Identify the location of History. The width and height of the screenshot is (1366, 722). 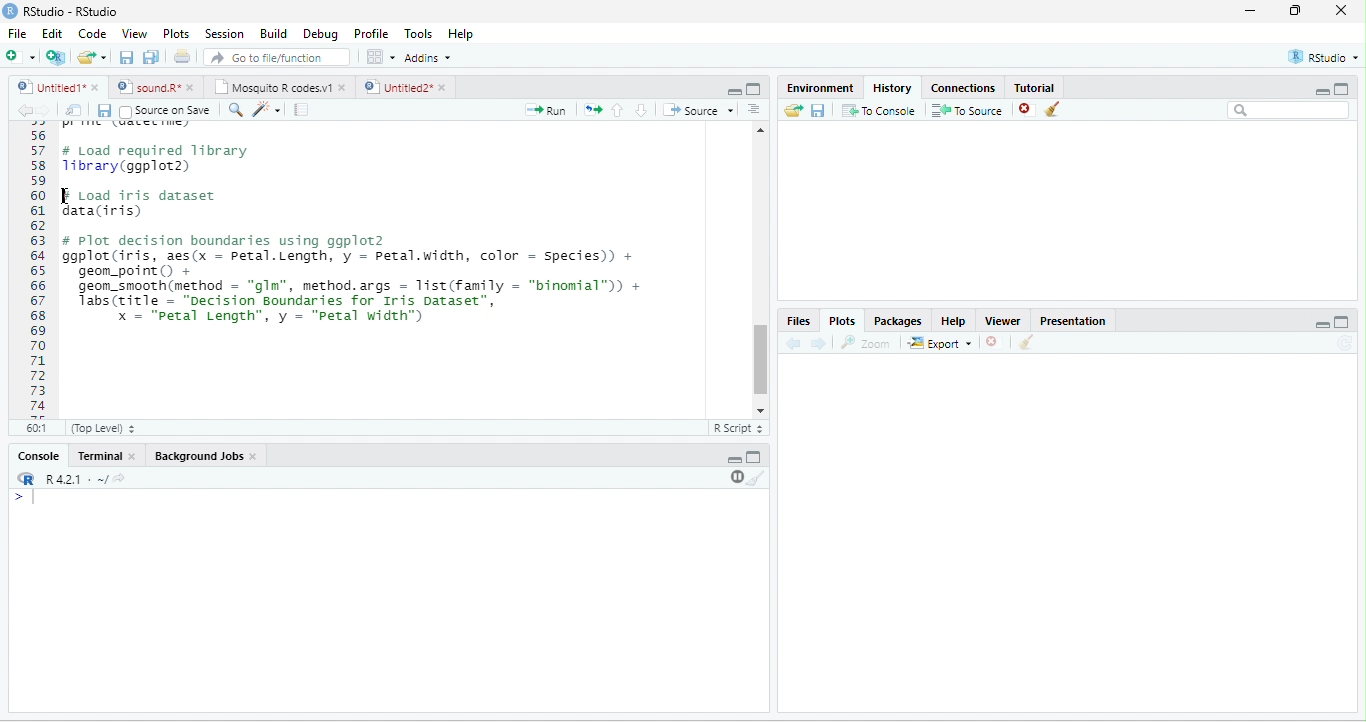
(892, 88).